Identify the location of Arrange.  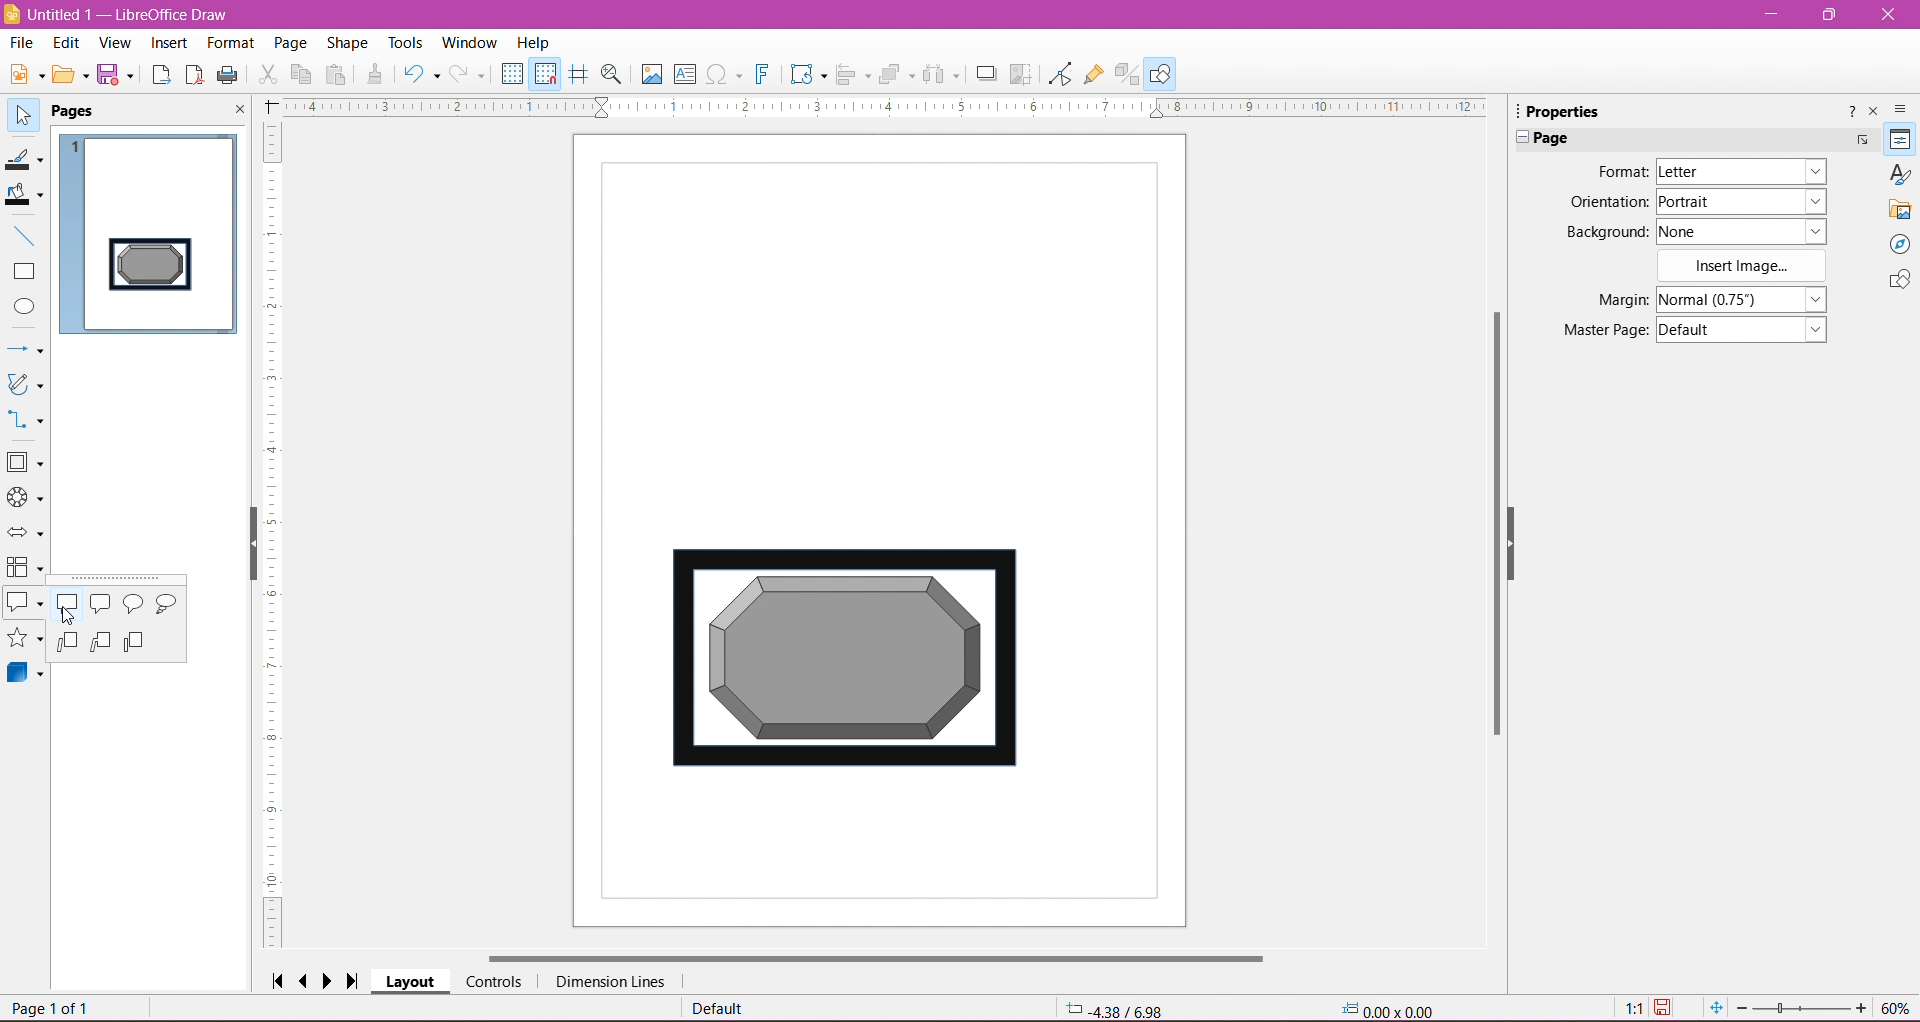
(896, 72).